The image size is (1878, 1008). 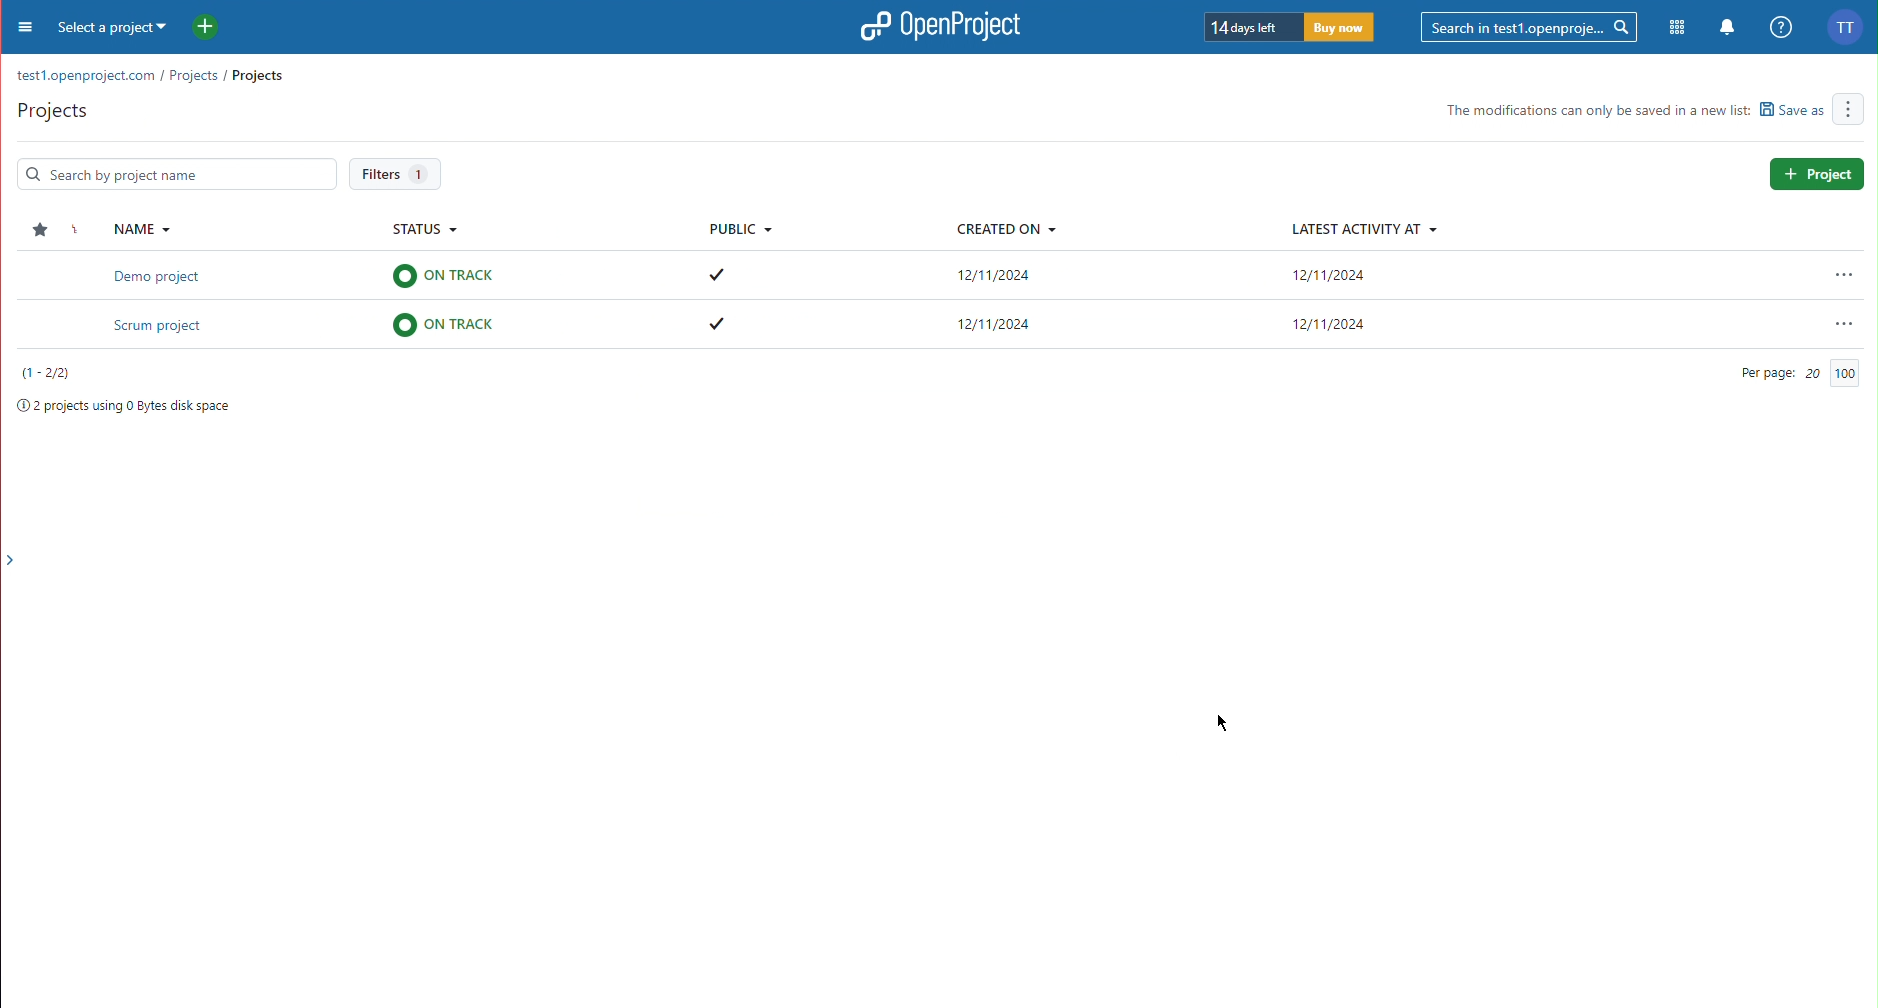 What do you see at coordinates (395, 171) in the screenshot?
I see `Filters` at bounding box center [395, 171].